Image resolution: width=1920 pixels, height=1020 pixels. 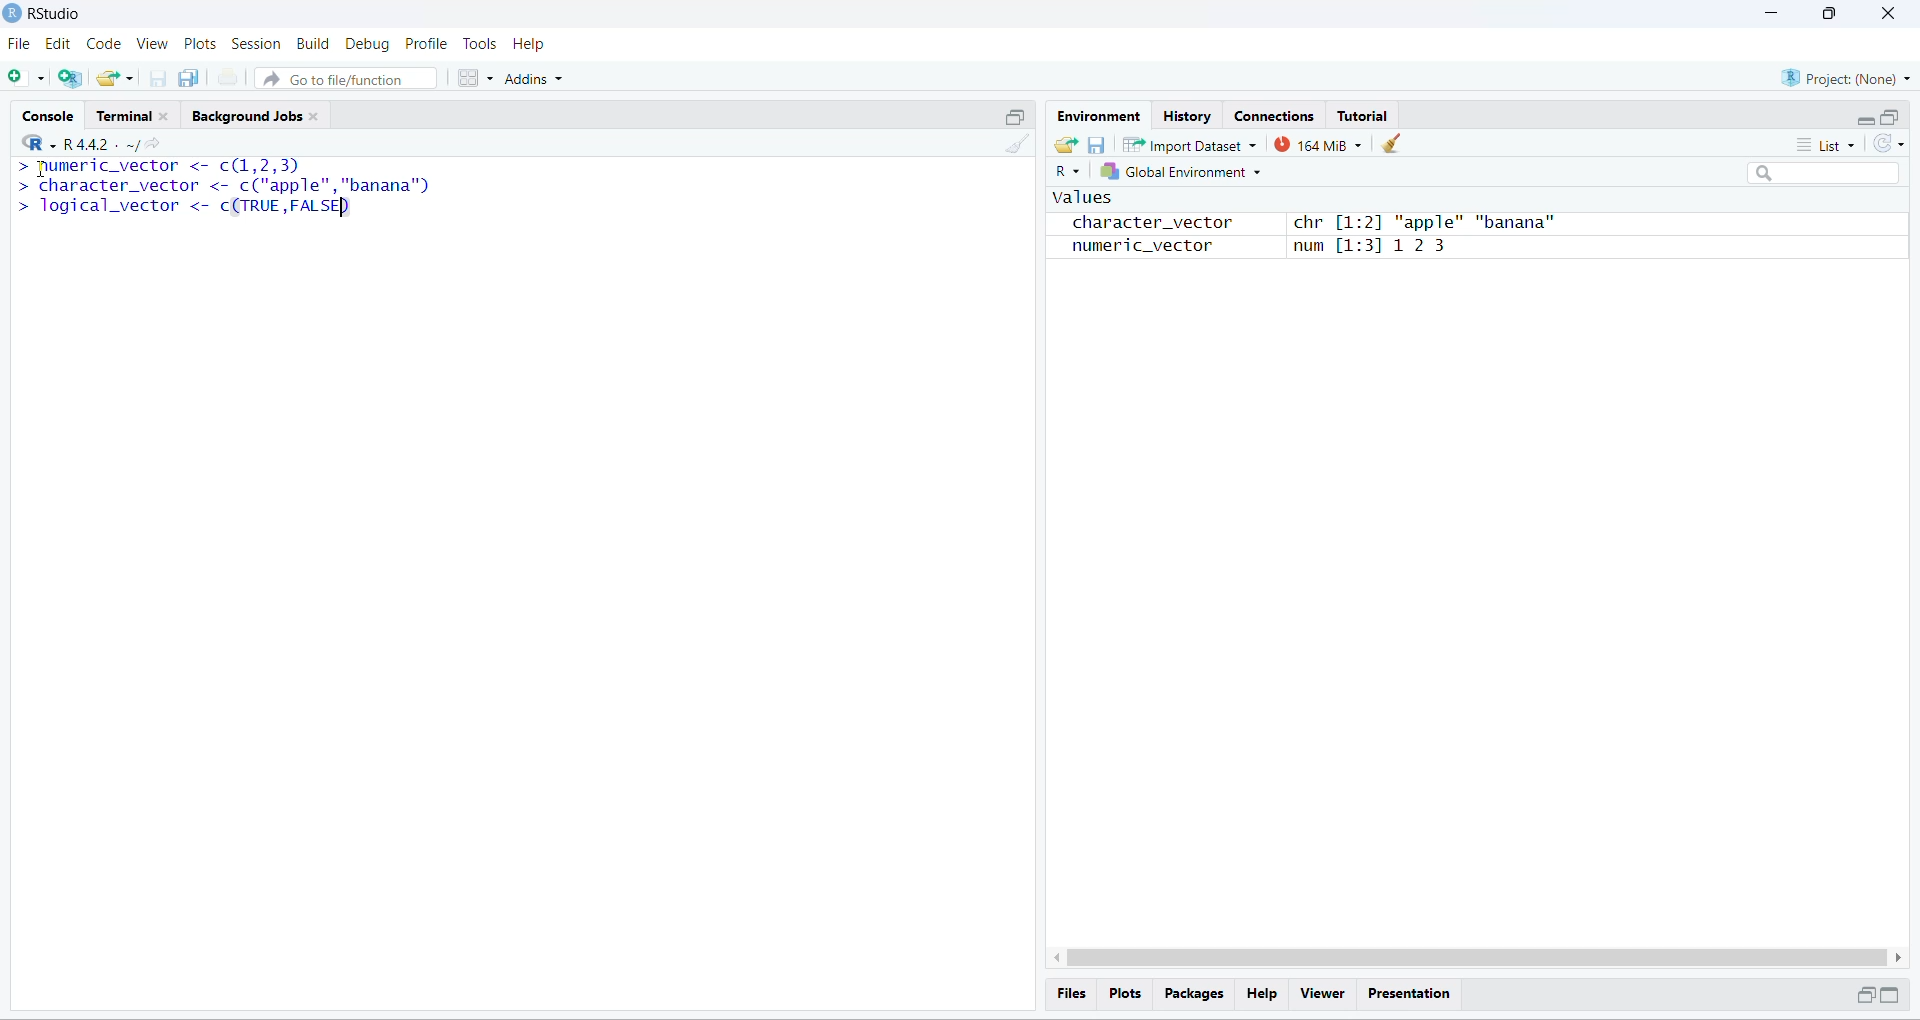 What do you see at coordinates (368, 45) in the screenshot?
I see `Debug` at bounding box center [368, 45].